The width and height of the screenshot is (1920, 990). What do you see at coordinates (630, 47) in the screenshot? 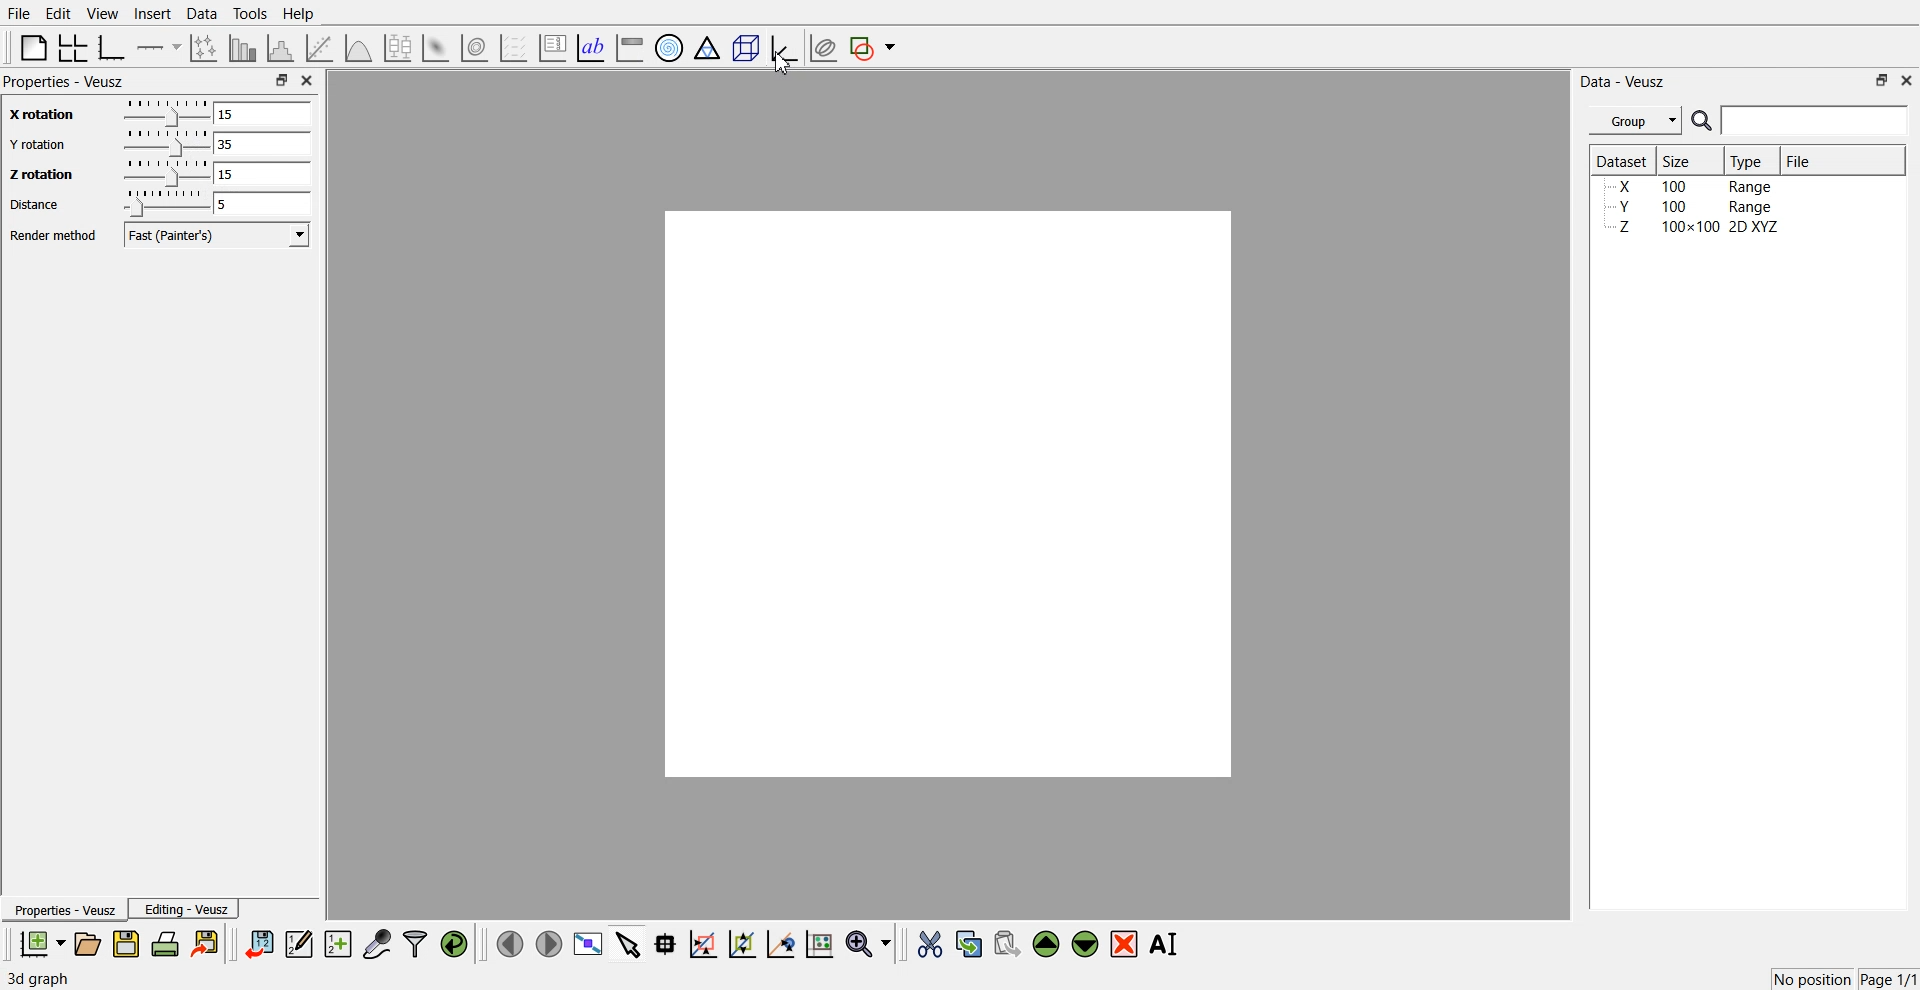
I see `Image color bar` at bounding box center [630, 47].